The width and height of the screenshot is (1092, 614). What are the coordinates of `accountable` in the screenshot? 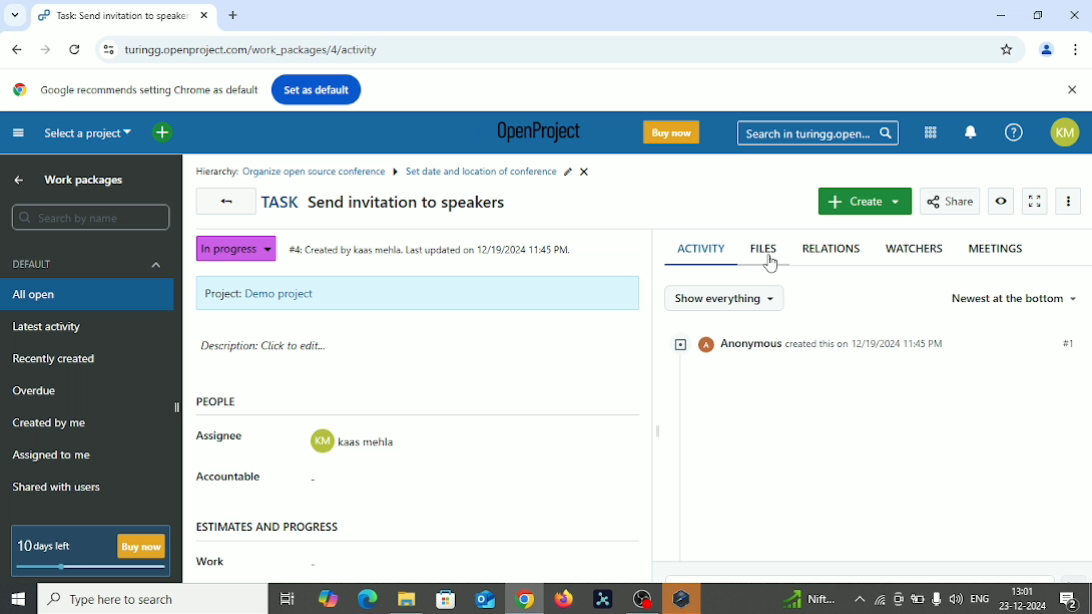 It's located at (354, 481).